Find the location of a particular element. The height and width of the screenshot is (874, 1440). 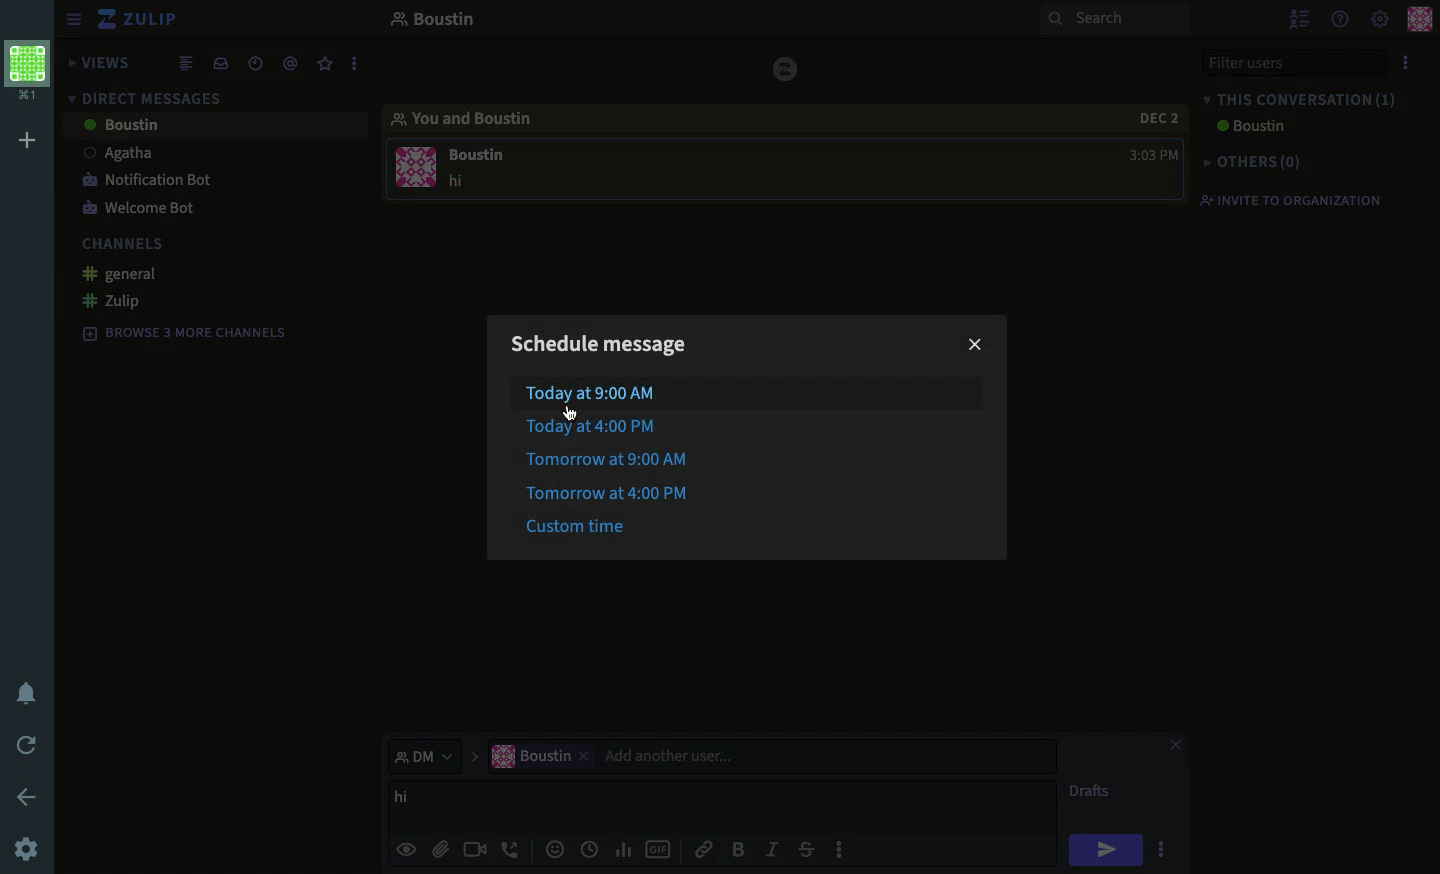

views is located at coordinates (101, 65).